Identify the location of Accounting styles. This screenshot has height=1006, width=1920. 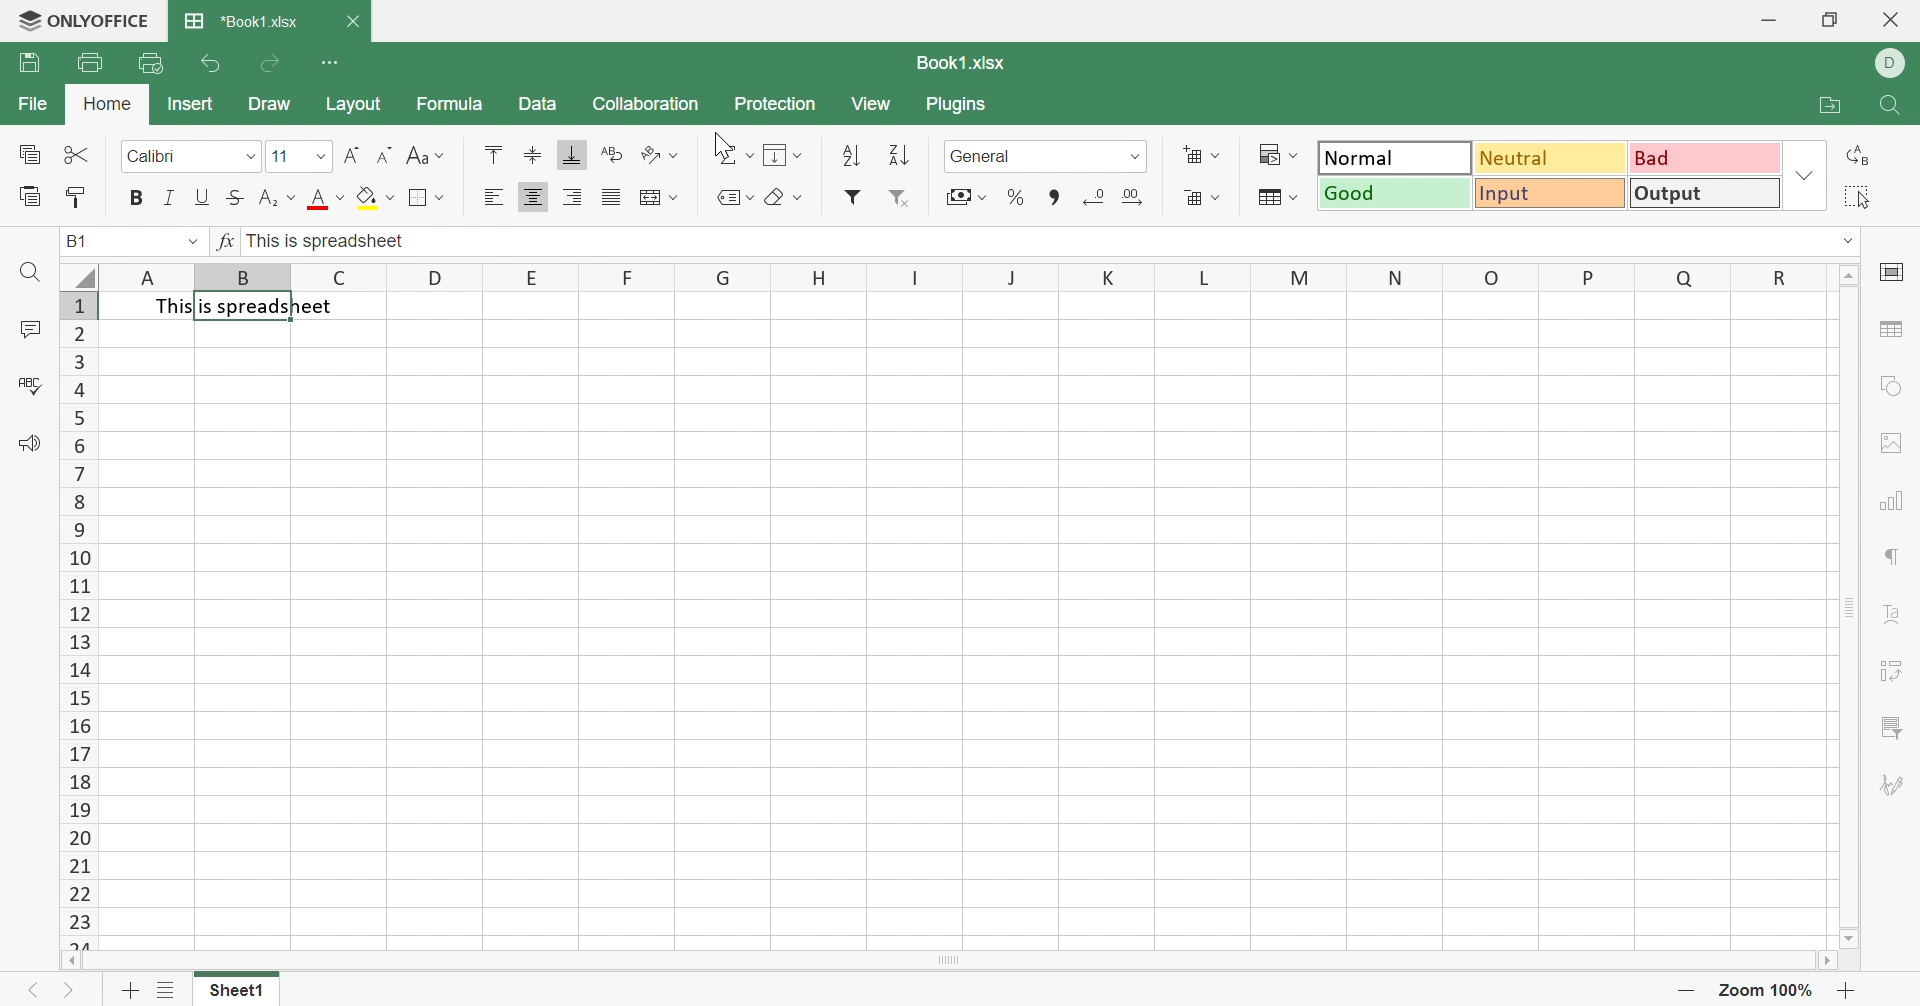
(955, 196).